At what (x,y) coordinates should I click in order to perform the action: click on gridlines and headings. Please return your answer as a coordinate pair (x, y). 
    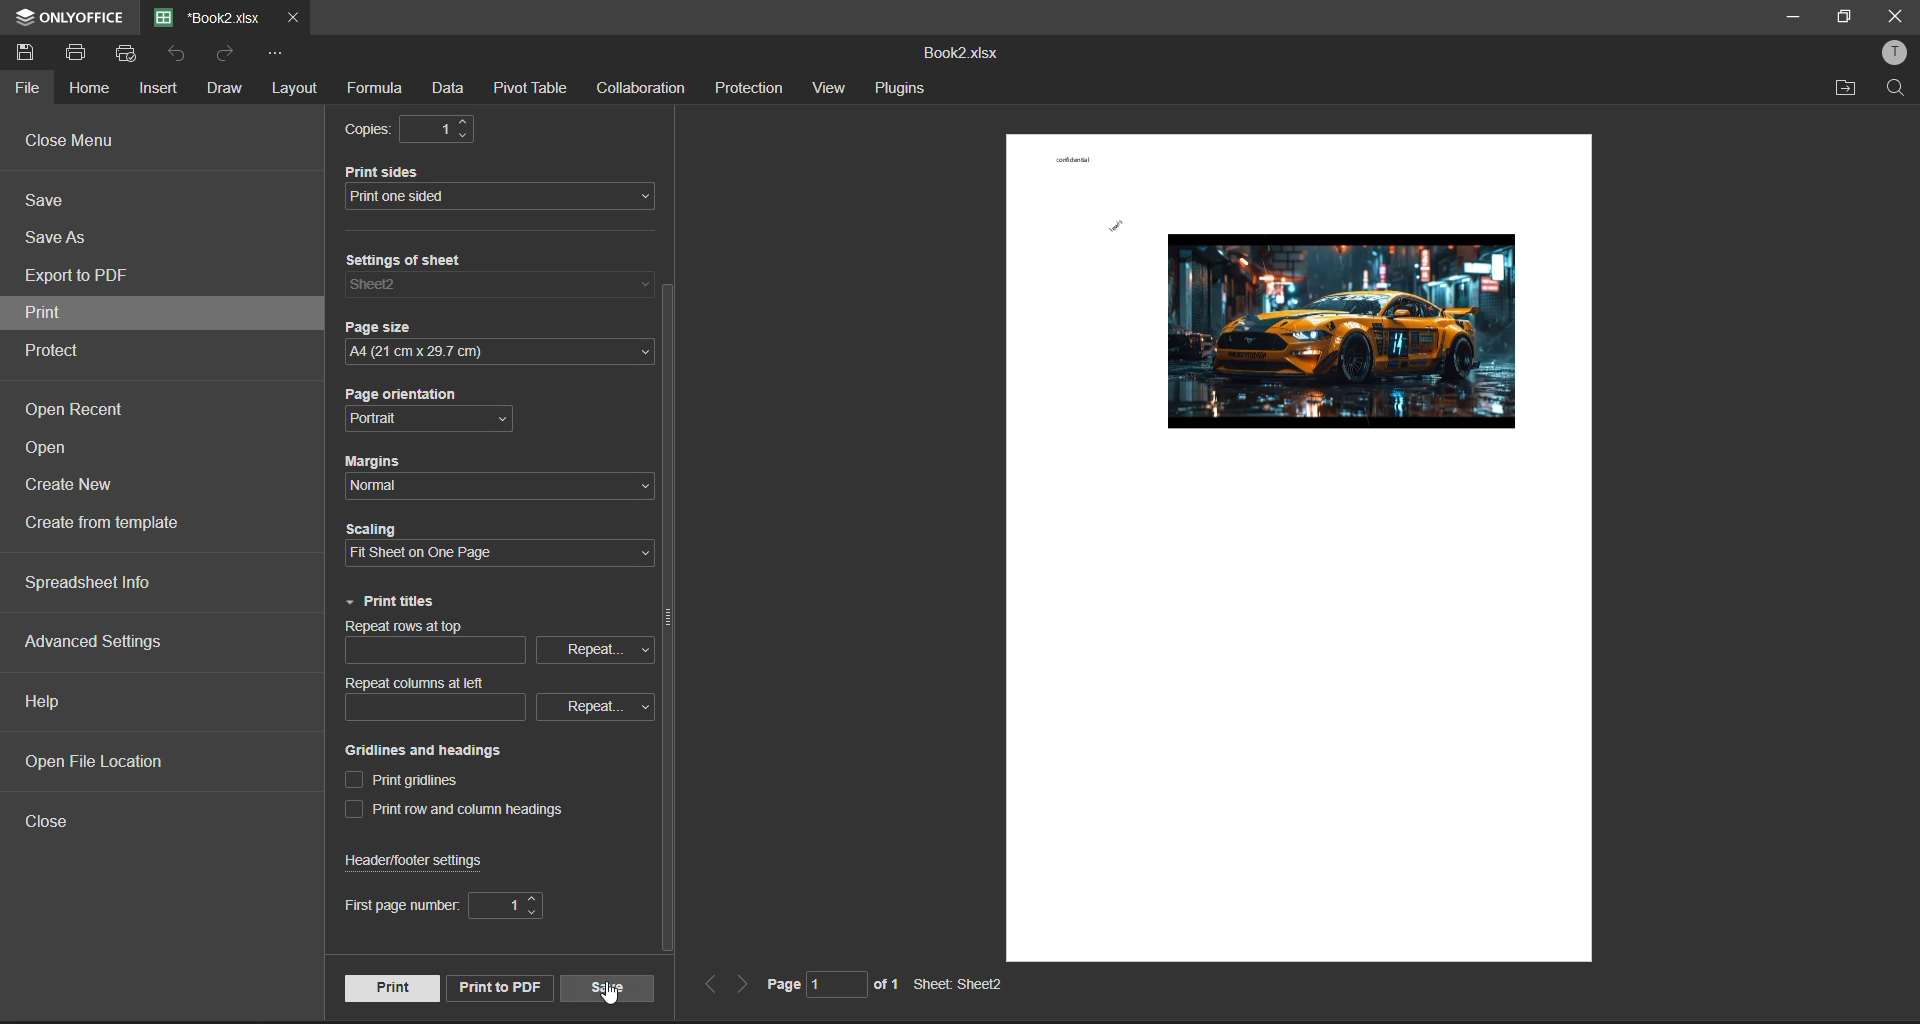
    Looking at the image, I should click on (445, 751).